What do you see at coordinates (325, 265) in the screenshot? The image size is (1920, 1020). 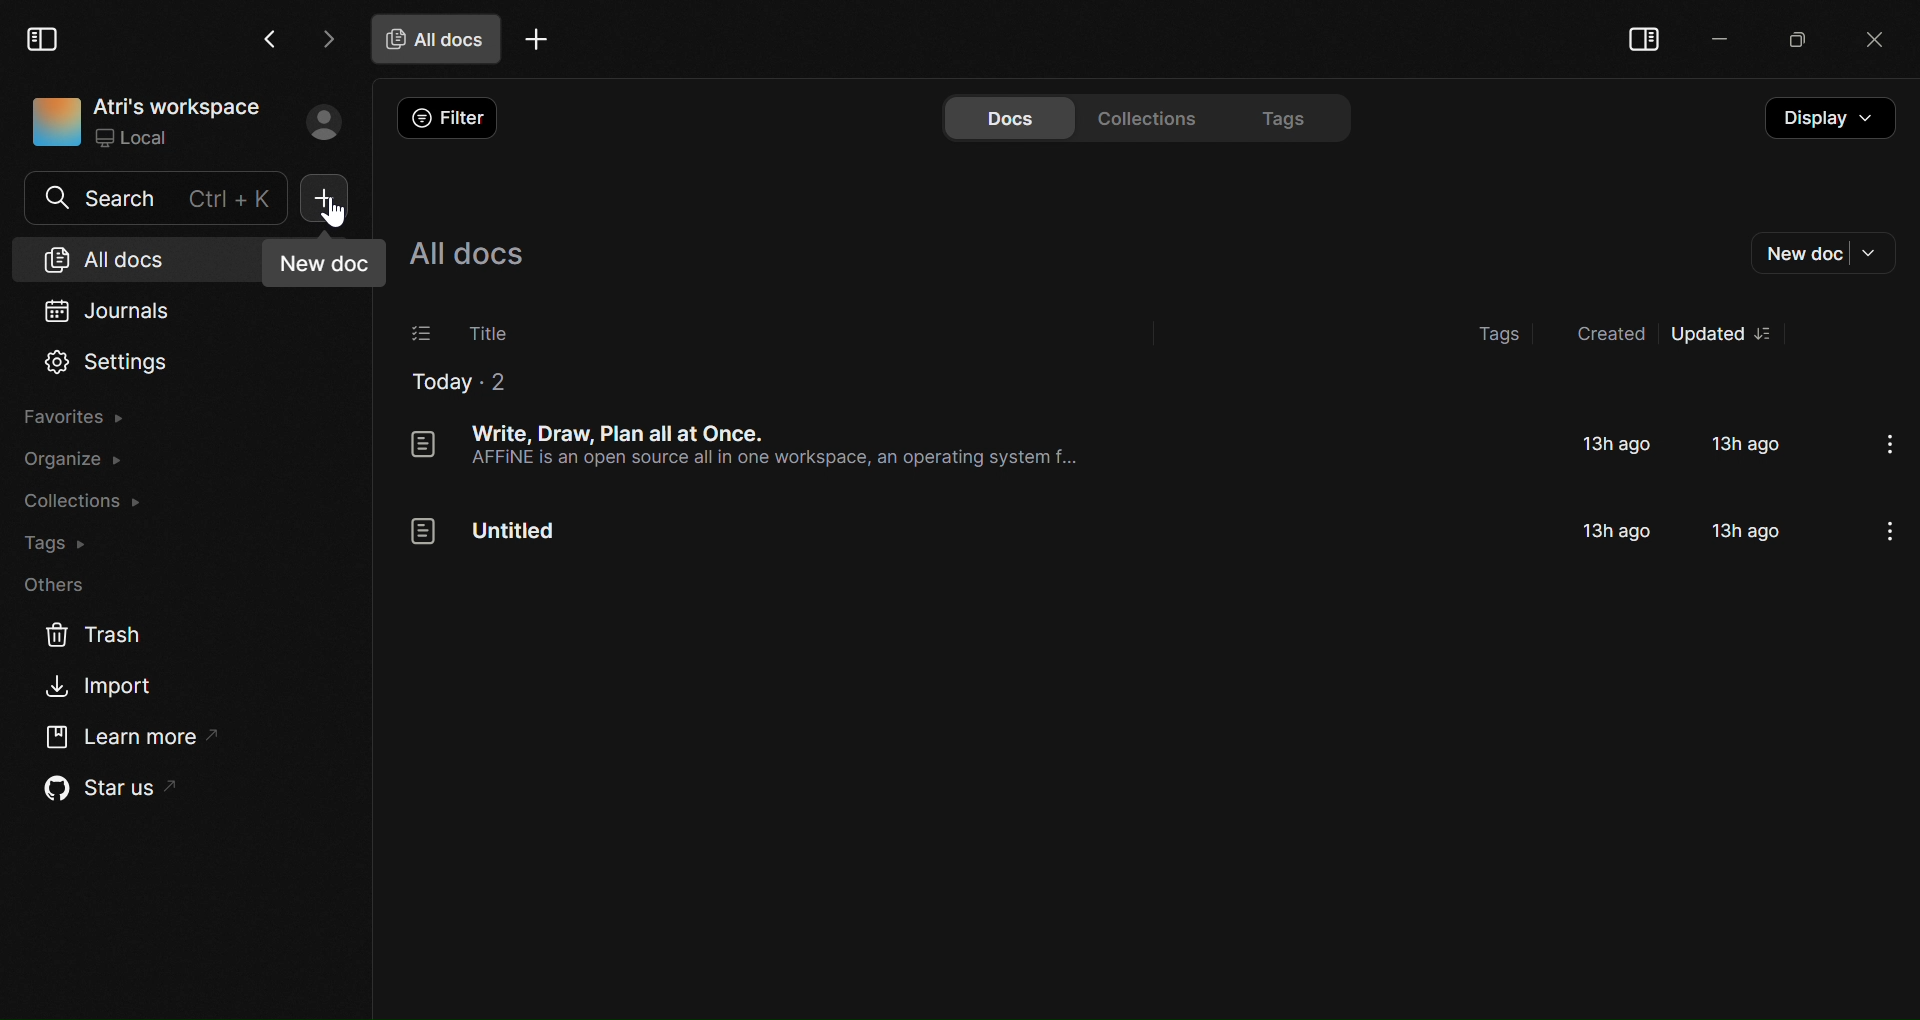 I see `New doc` at bounding box center [325, 265].